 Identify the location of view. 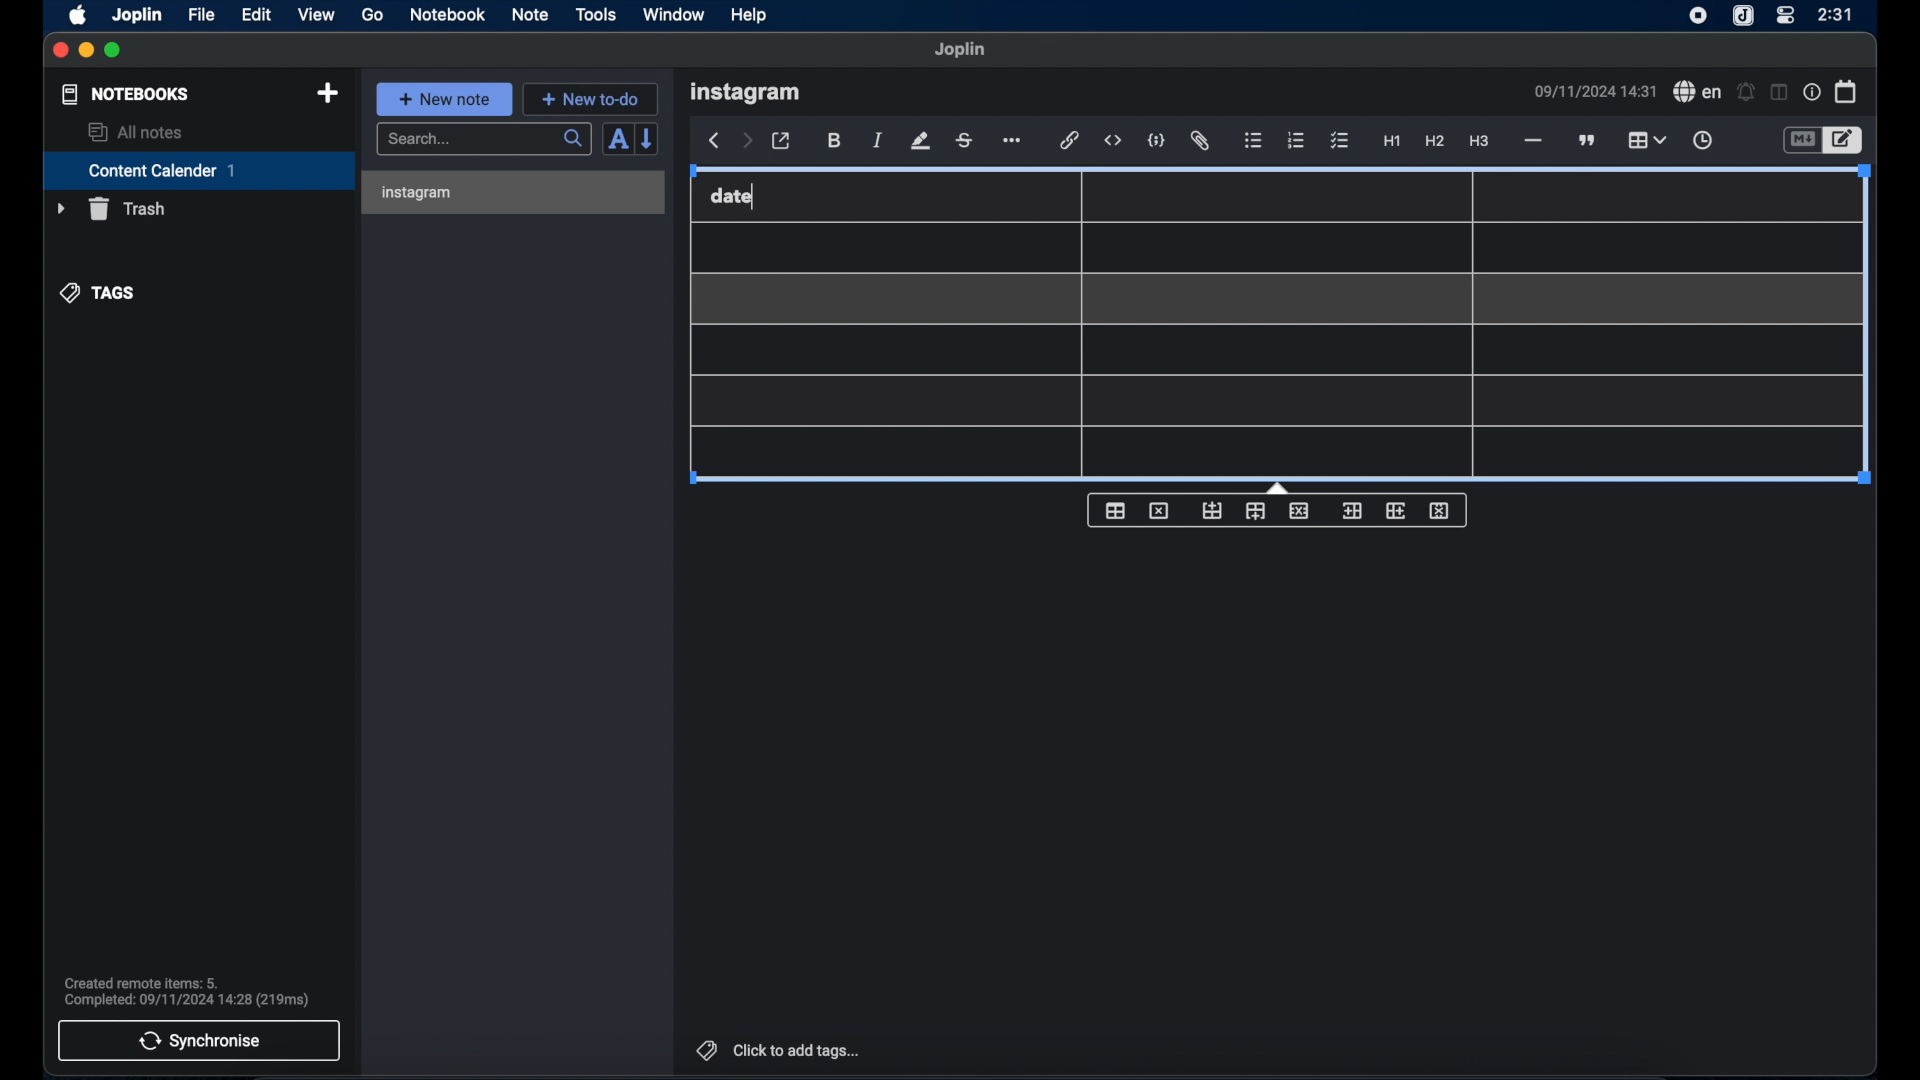
(317, 15).